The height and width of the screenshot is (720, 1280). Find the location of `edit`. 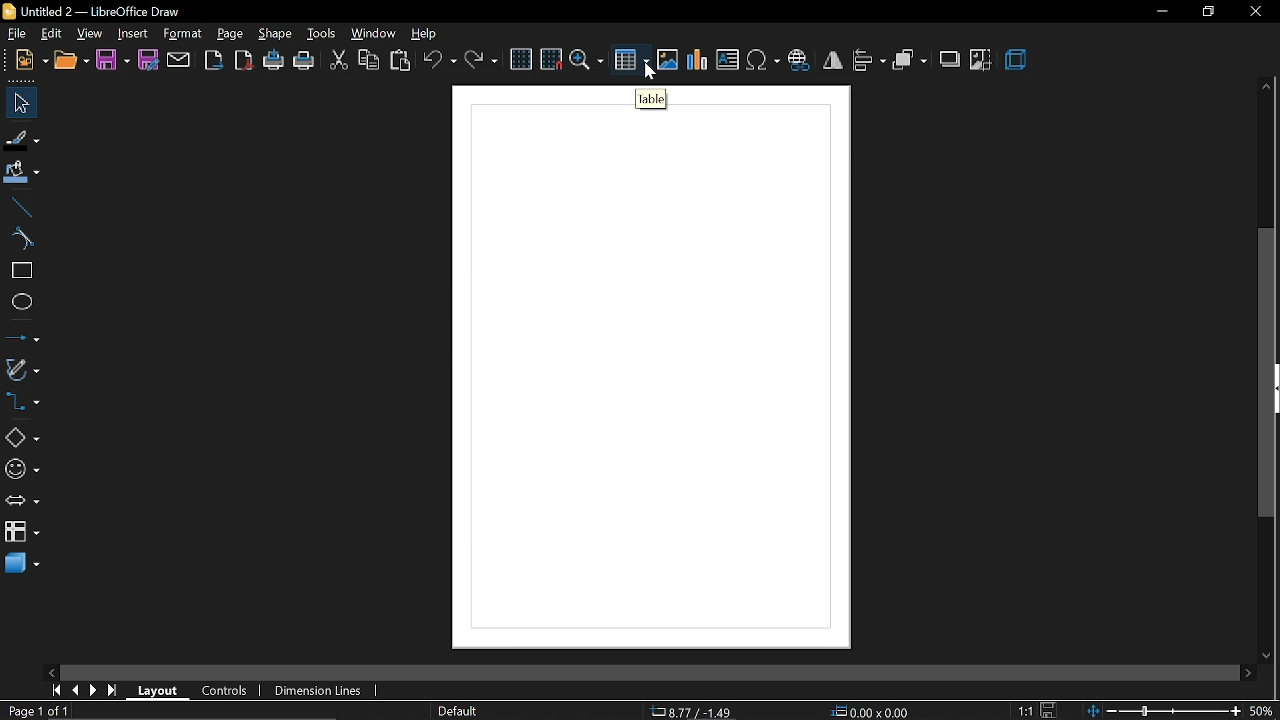

edit is located at coordinates (52, 35).